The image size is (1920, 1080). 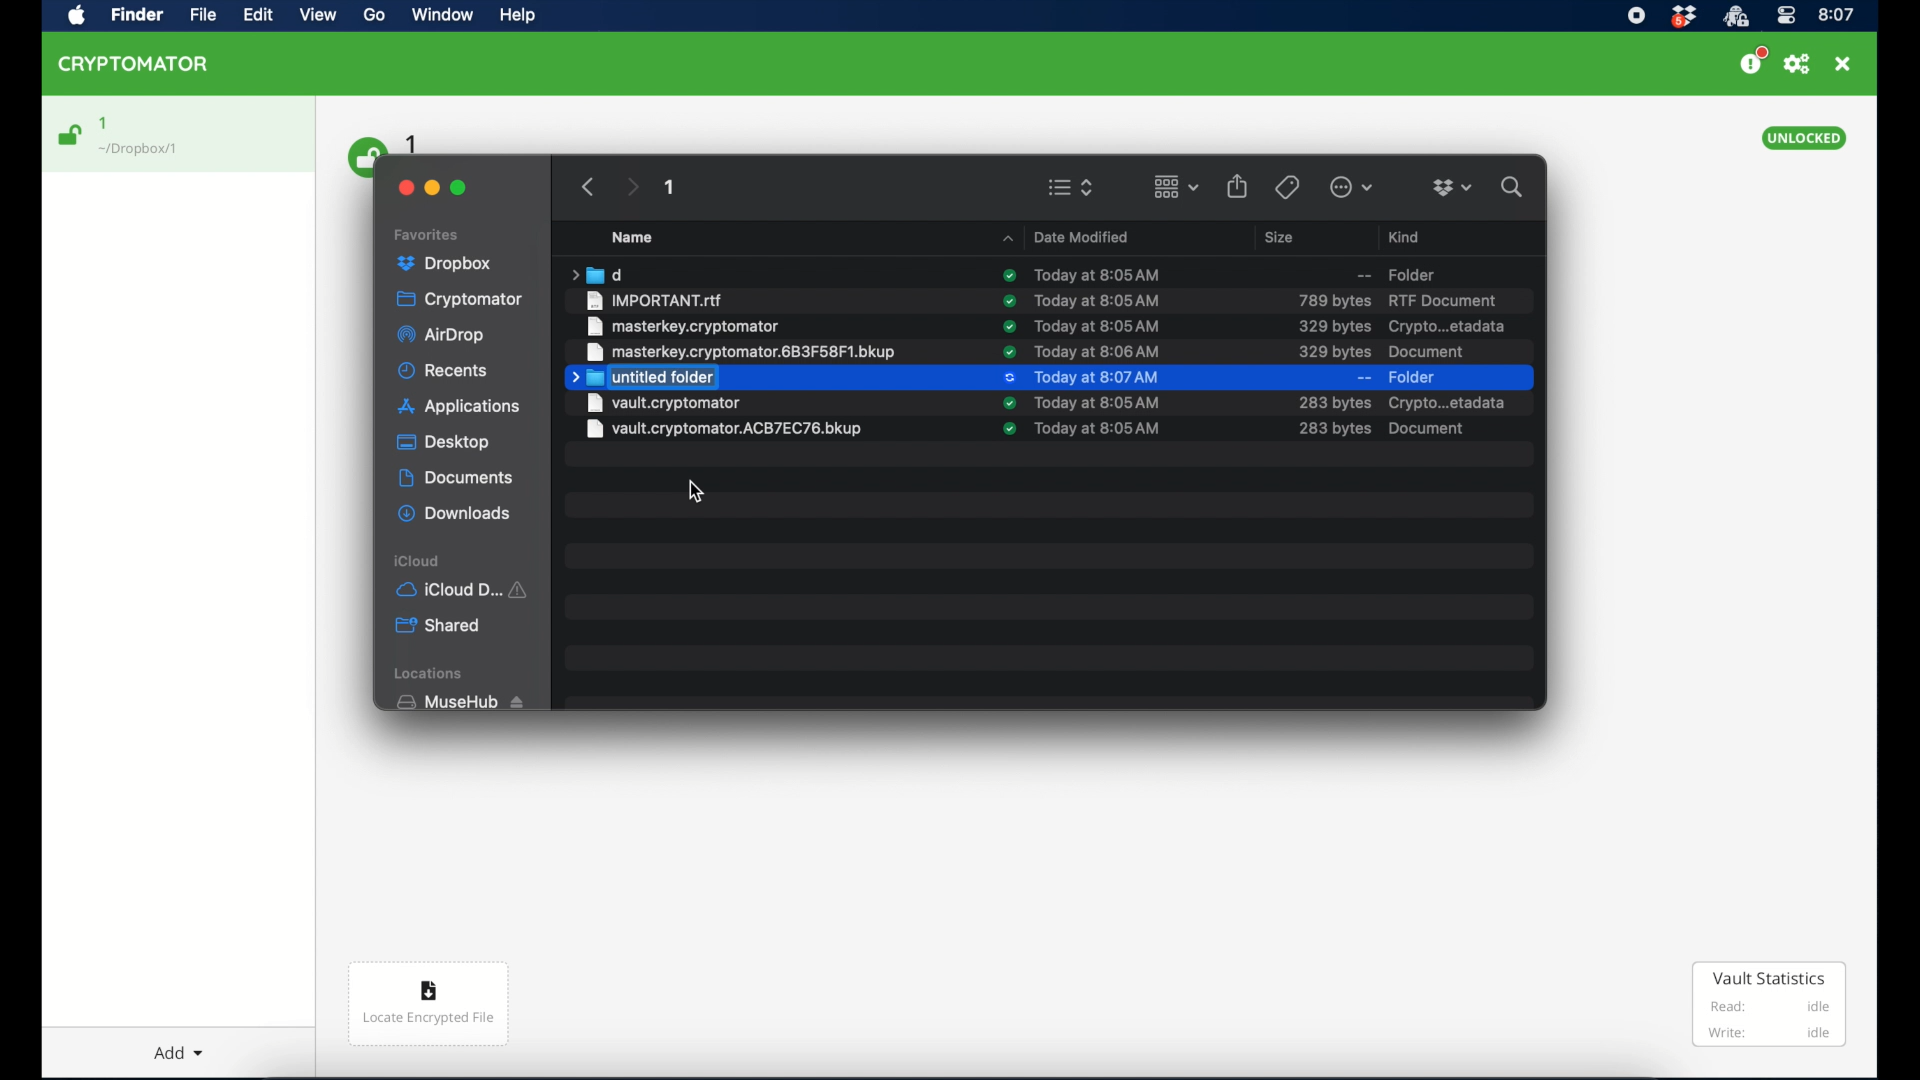 What do you see at coordinates (452, 264) in the screenshot?
I see `dropbox highlighted` at bounding box center [452, 264].